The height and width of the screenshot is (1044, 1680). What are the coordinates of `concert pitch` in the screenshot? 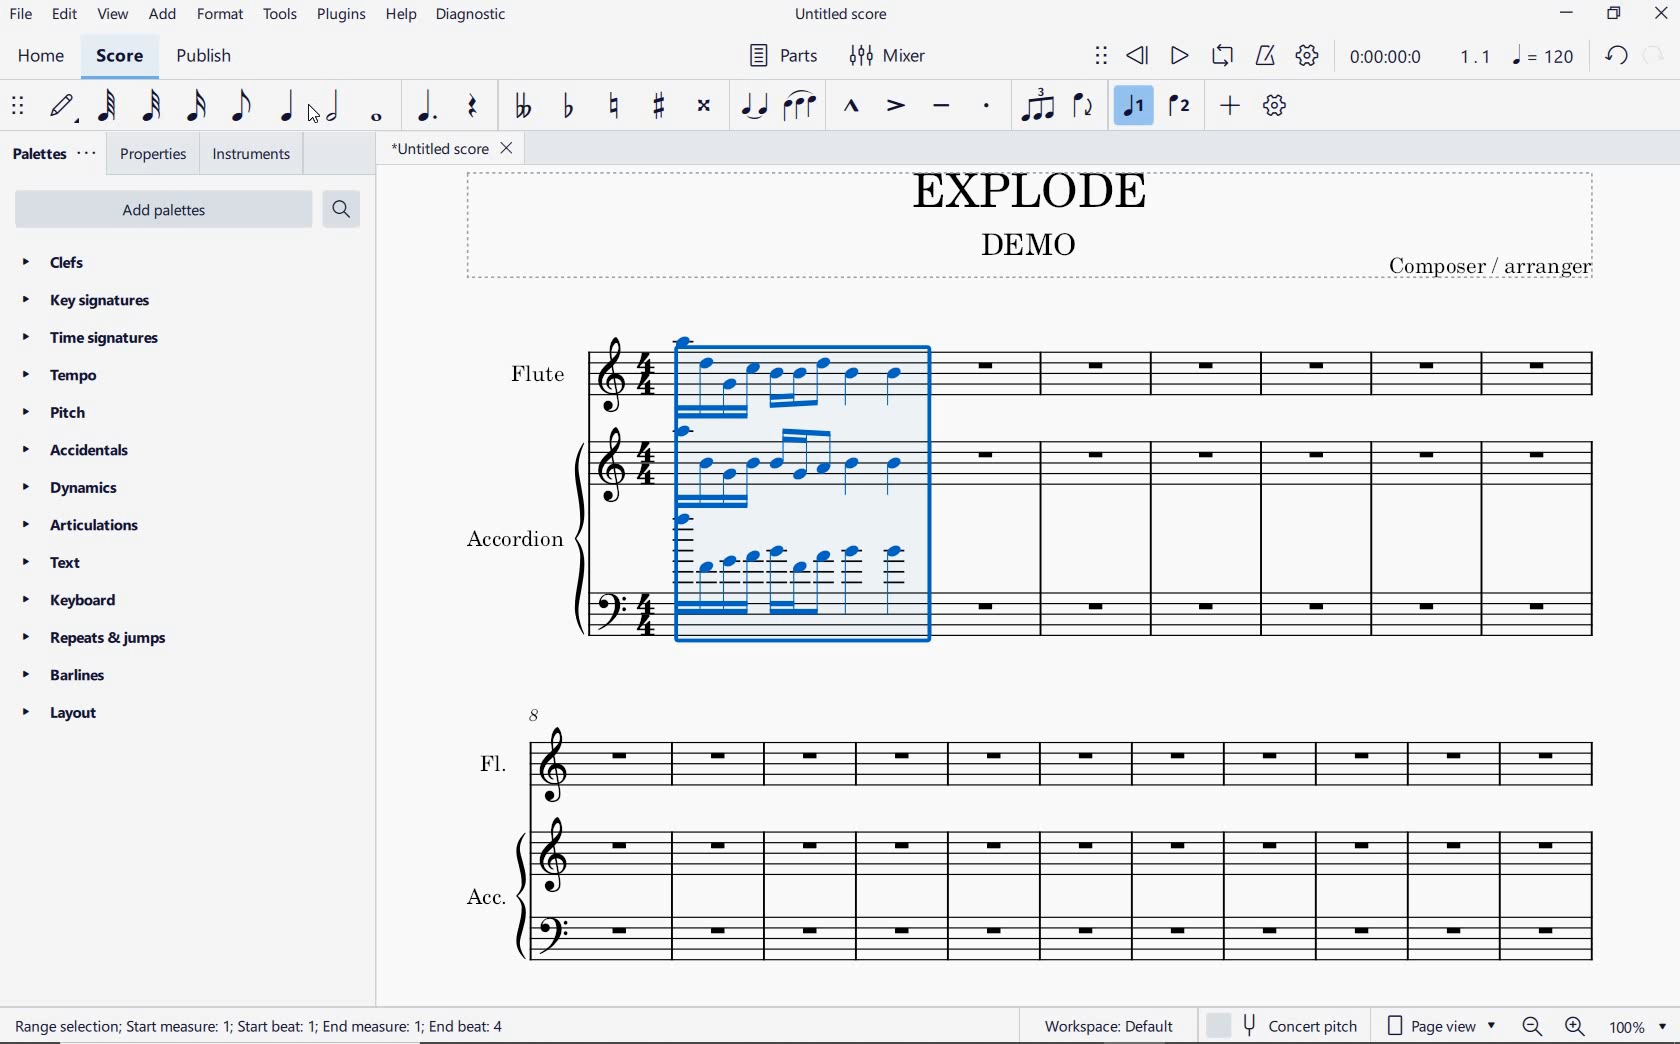 It's located at (1284, 1021).